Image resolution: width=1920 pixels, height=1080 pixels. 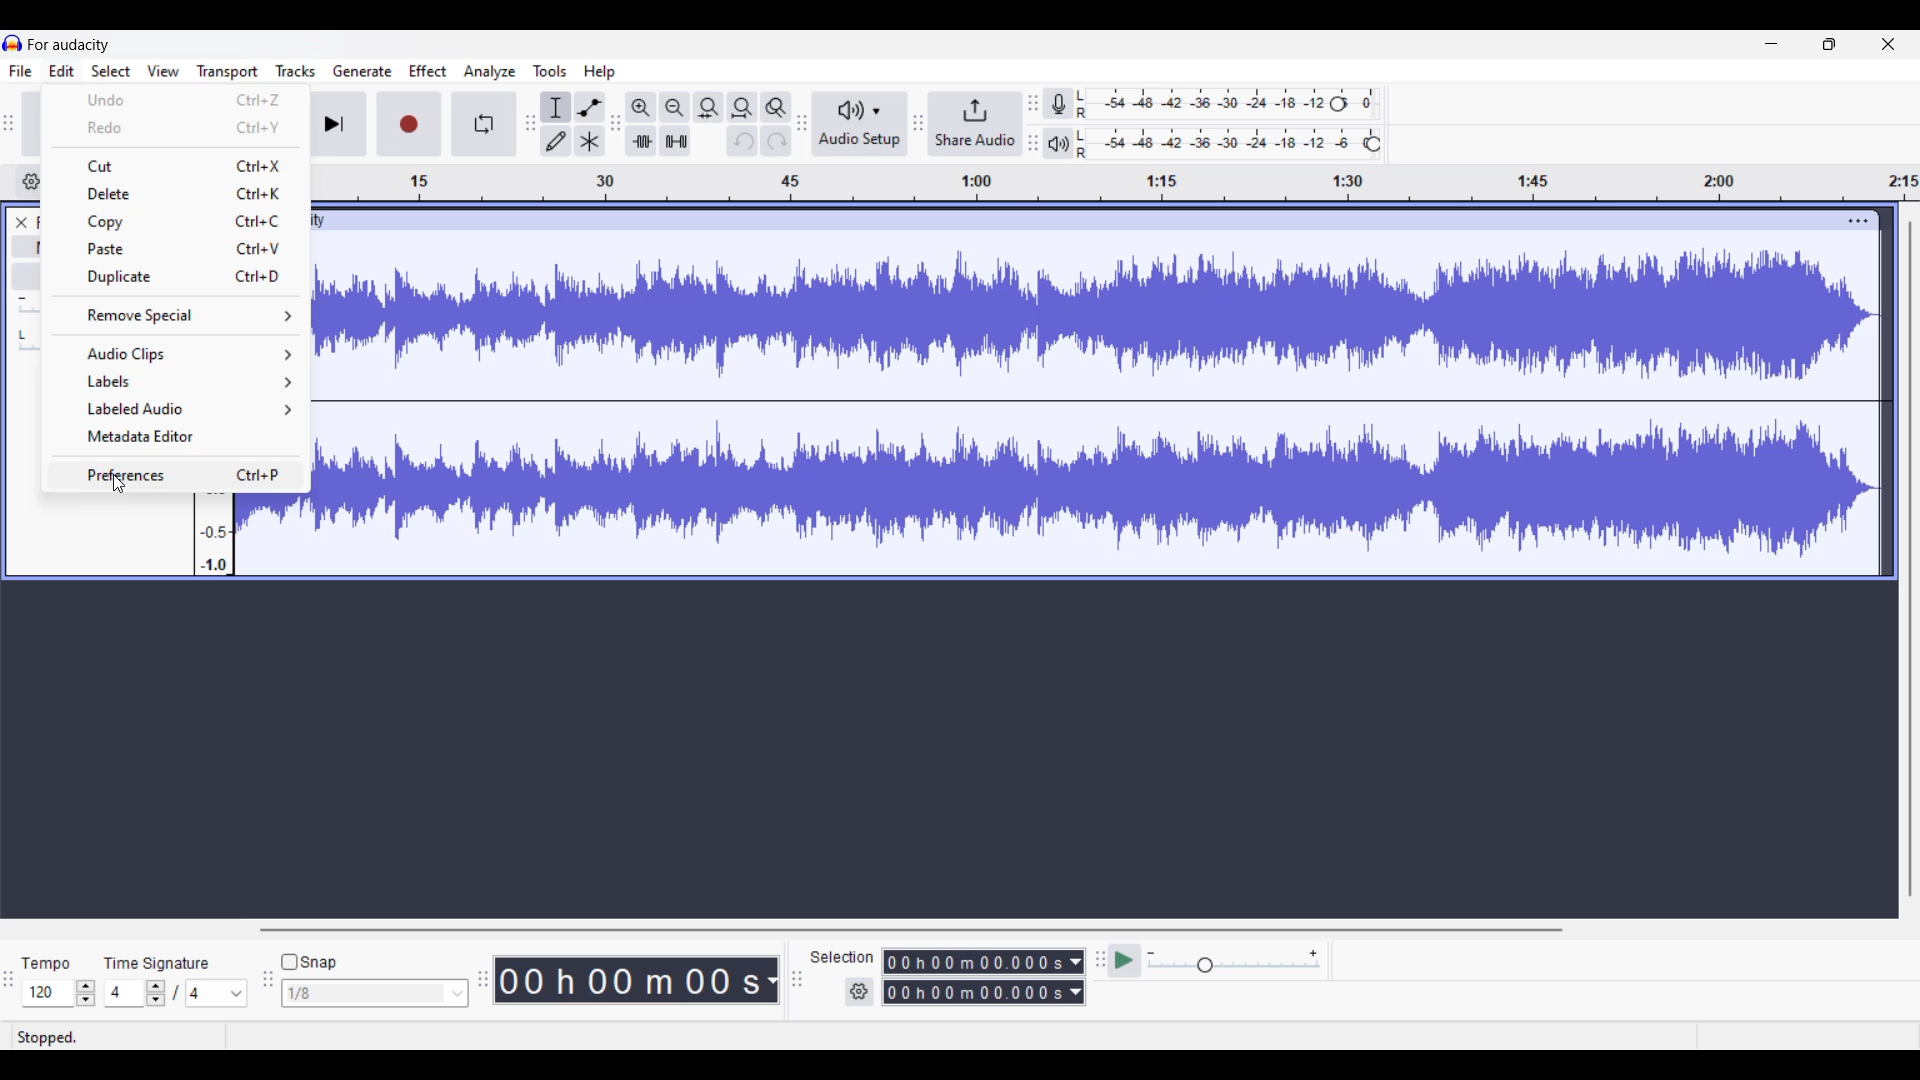 I want to click on Labeled audio options, so click(x=174, y=408).